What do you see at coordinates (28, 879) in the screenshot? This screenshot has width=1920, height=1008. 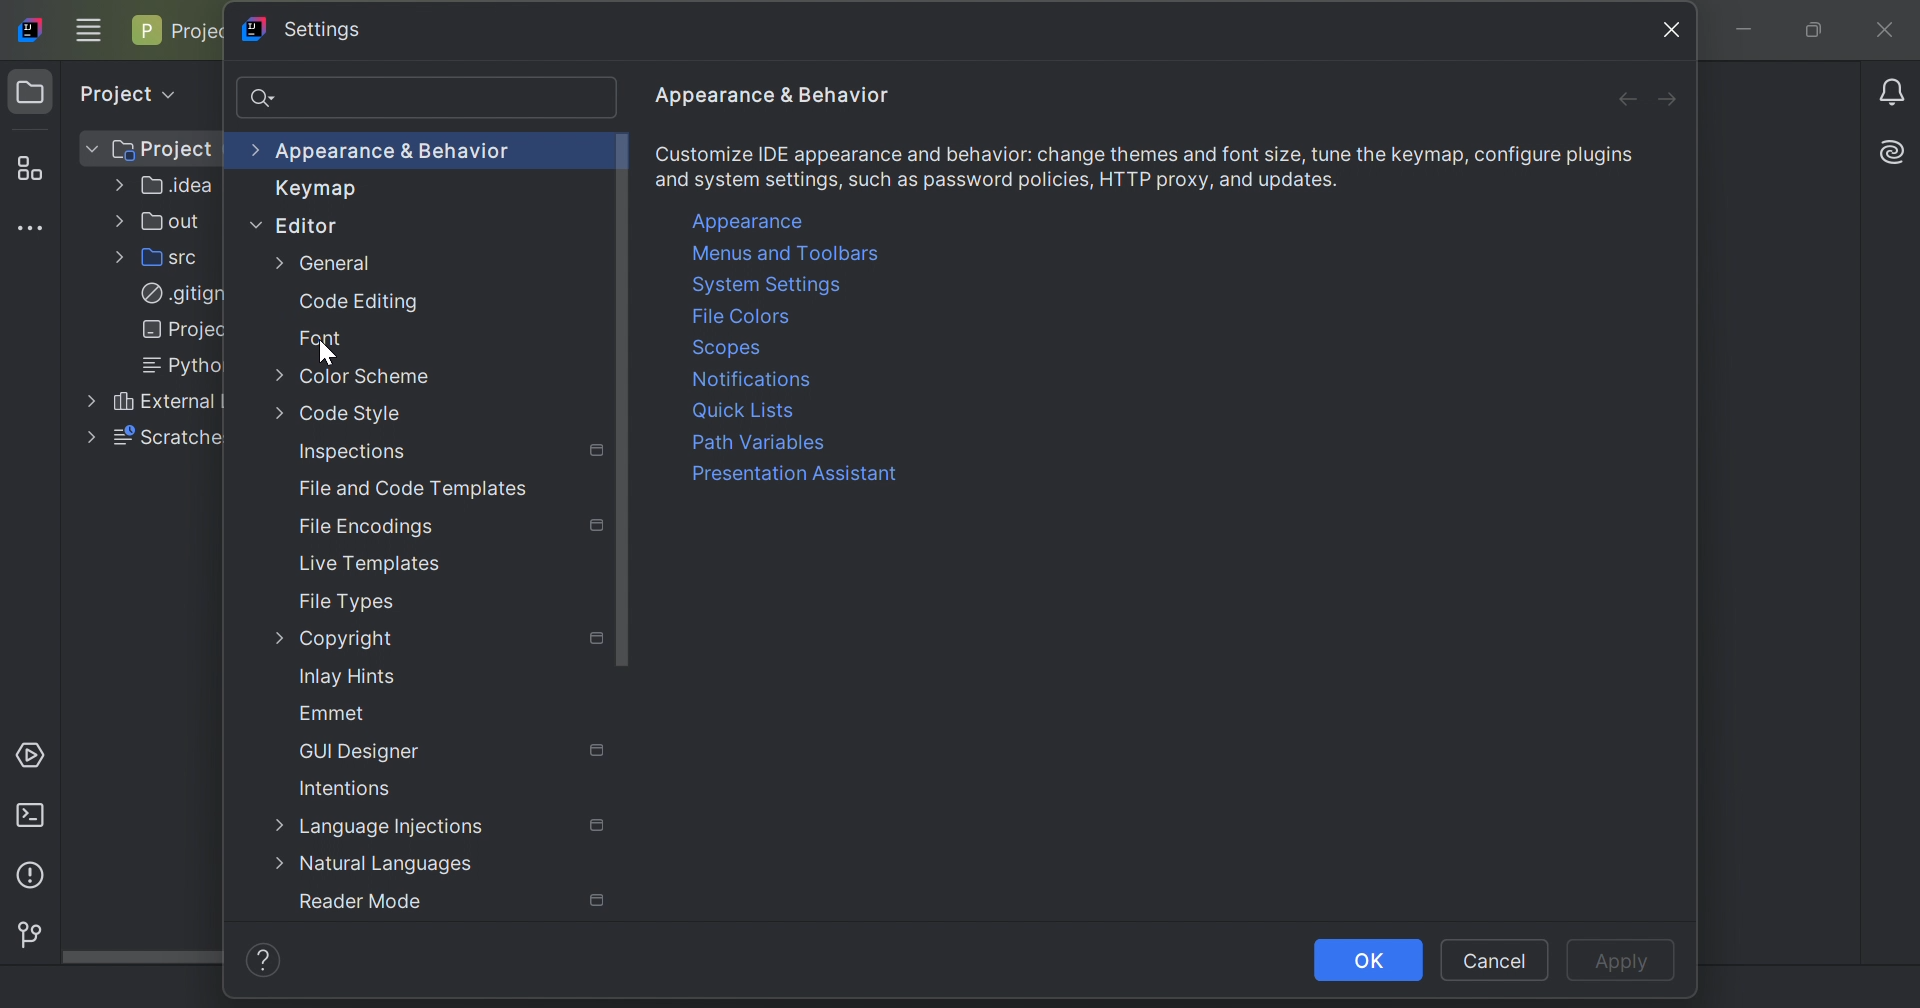 I see `Problems` at bounding box center [28, 879].